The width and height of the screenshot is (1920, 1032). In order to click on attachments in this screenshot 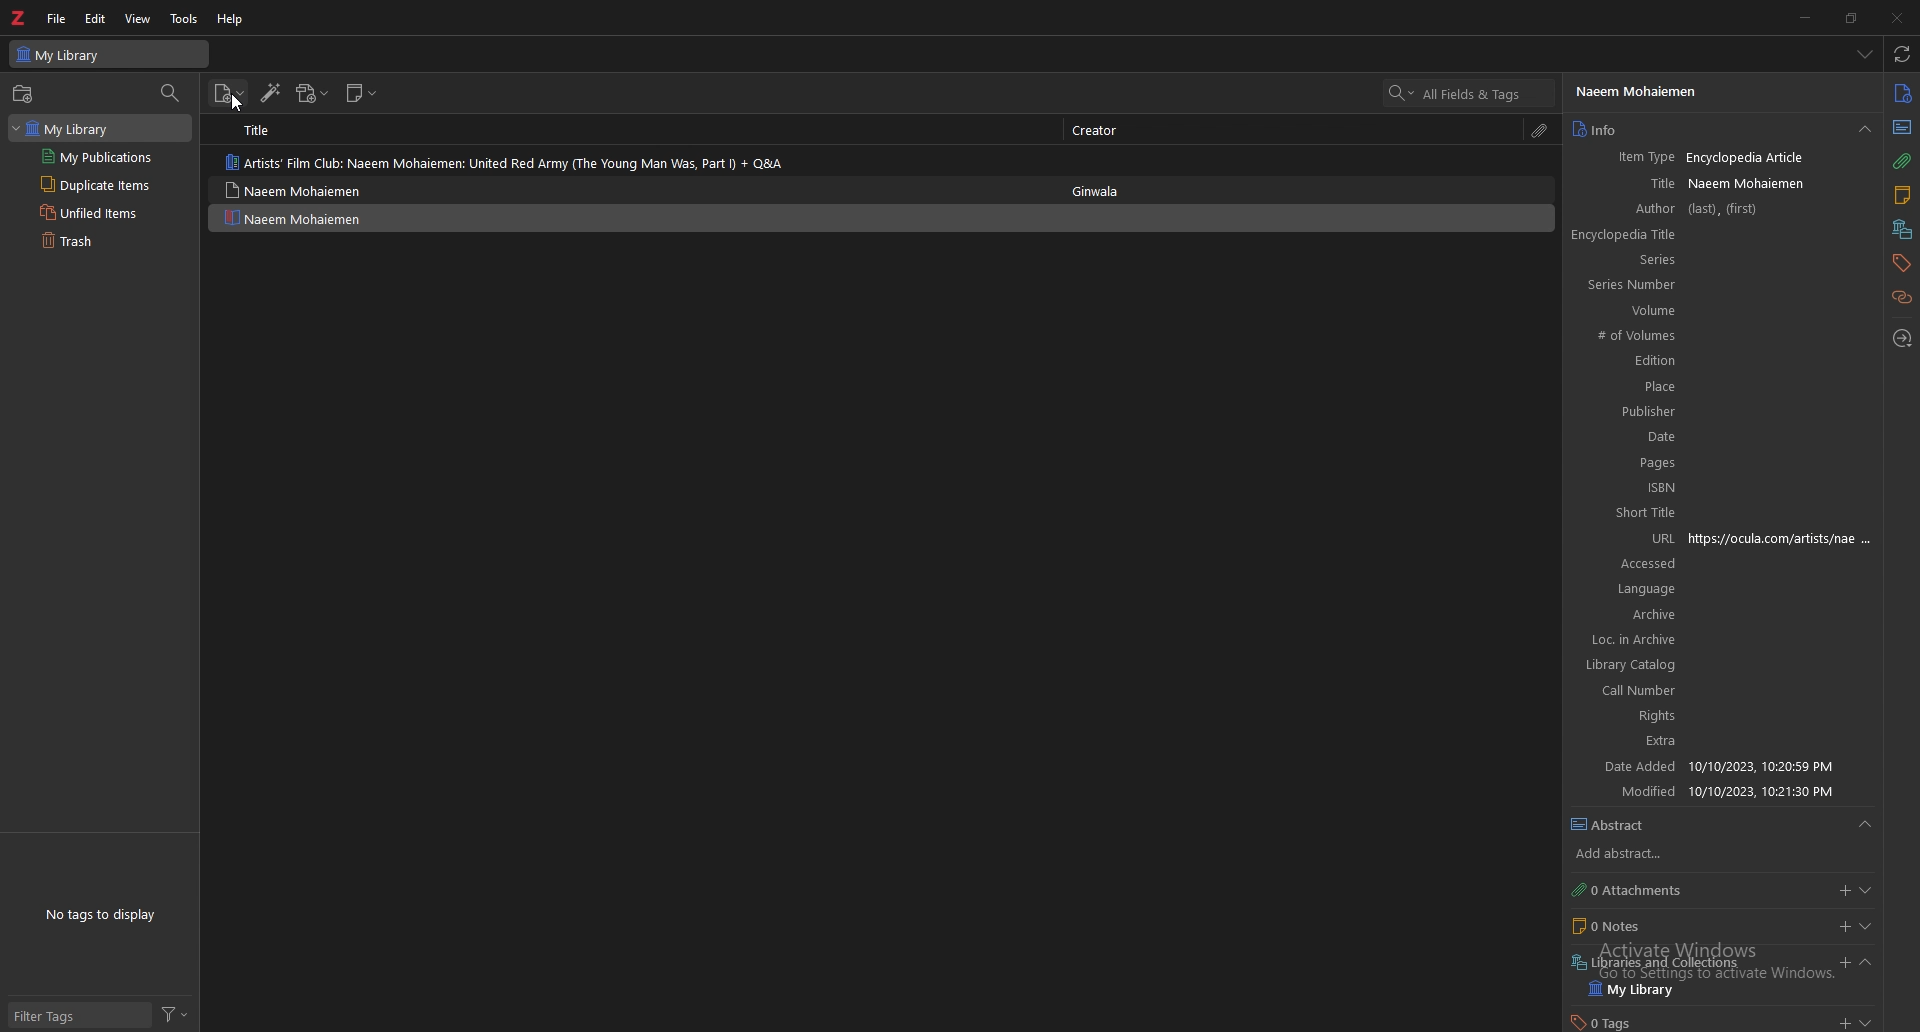, I will do `click(1902, 161)`.